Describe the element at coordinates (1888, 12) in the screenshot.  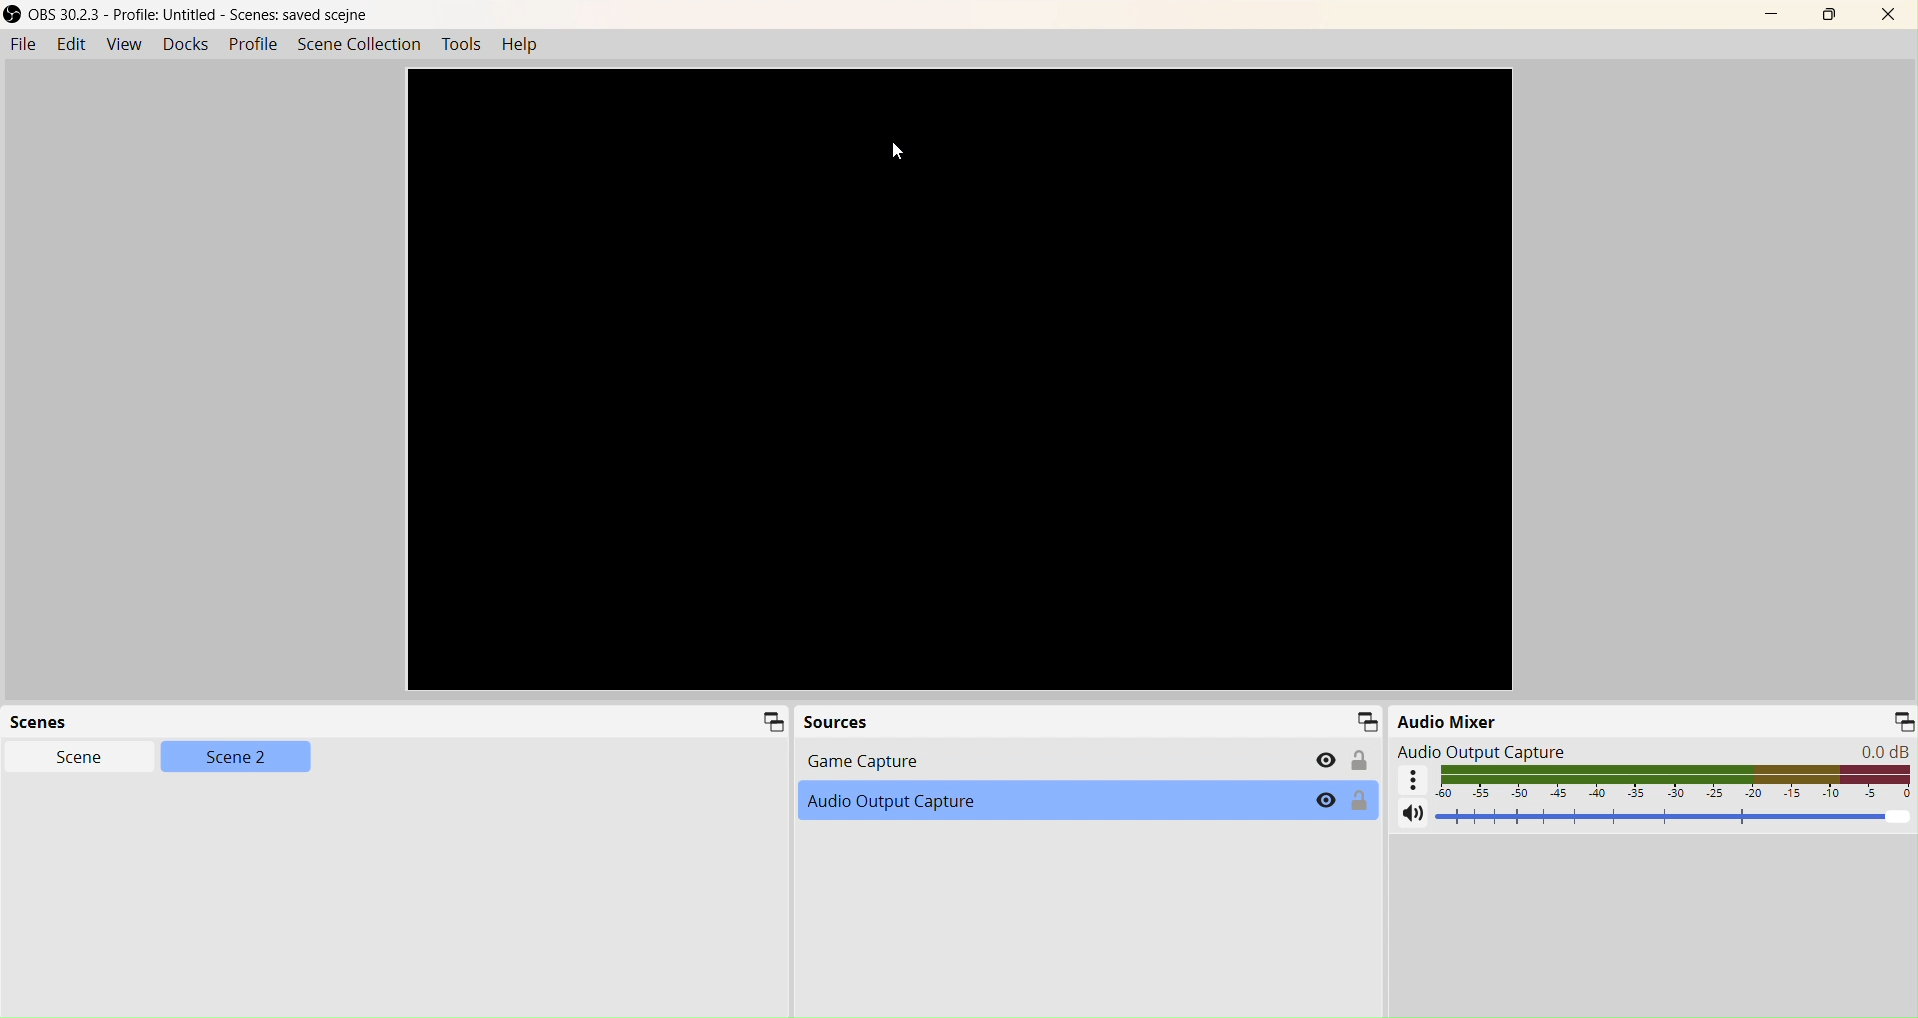
I see `Close` at that location.